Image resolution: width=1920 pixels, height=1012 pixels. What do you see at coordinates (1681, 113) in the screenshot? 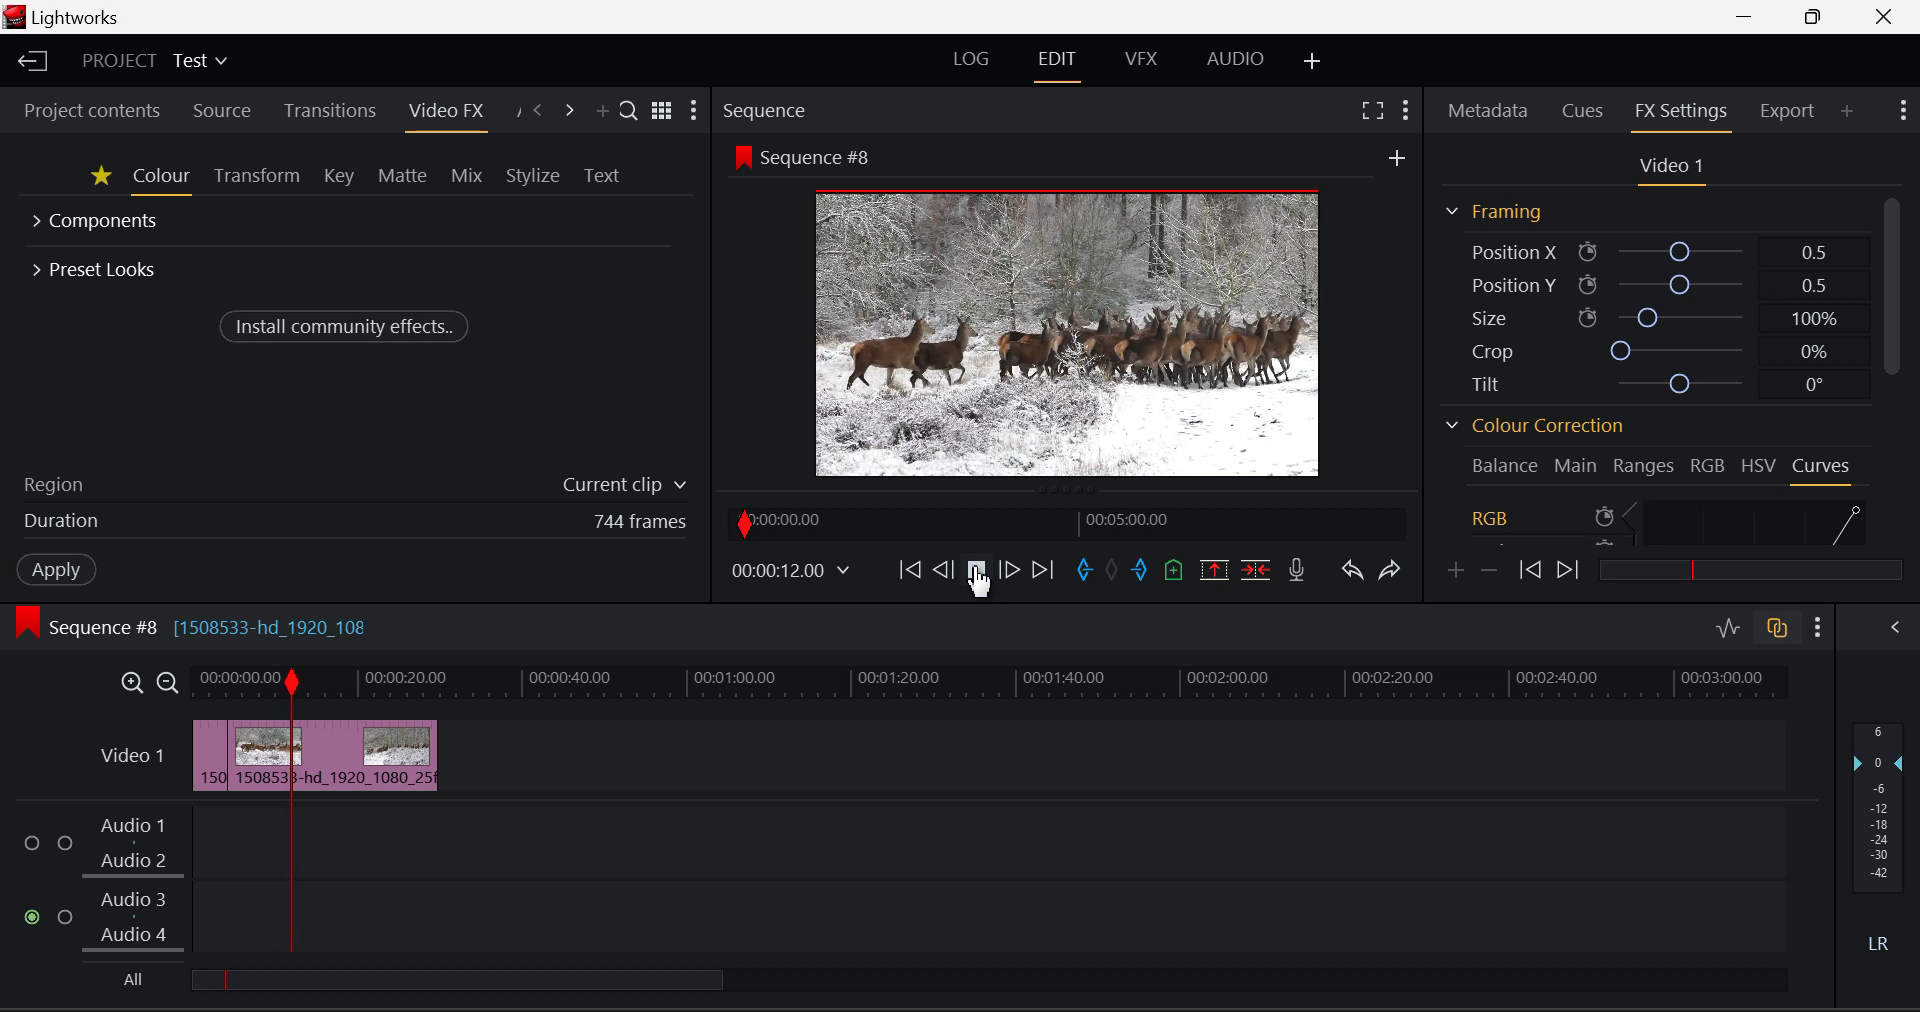
I see `FX Settings Open` at bounding box center [1681, 113].